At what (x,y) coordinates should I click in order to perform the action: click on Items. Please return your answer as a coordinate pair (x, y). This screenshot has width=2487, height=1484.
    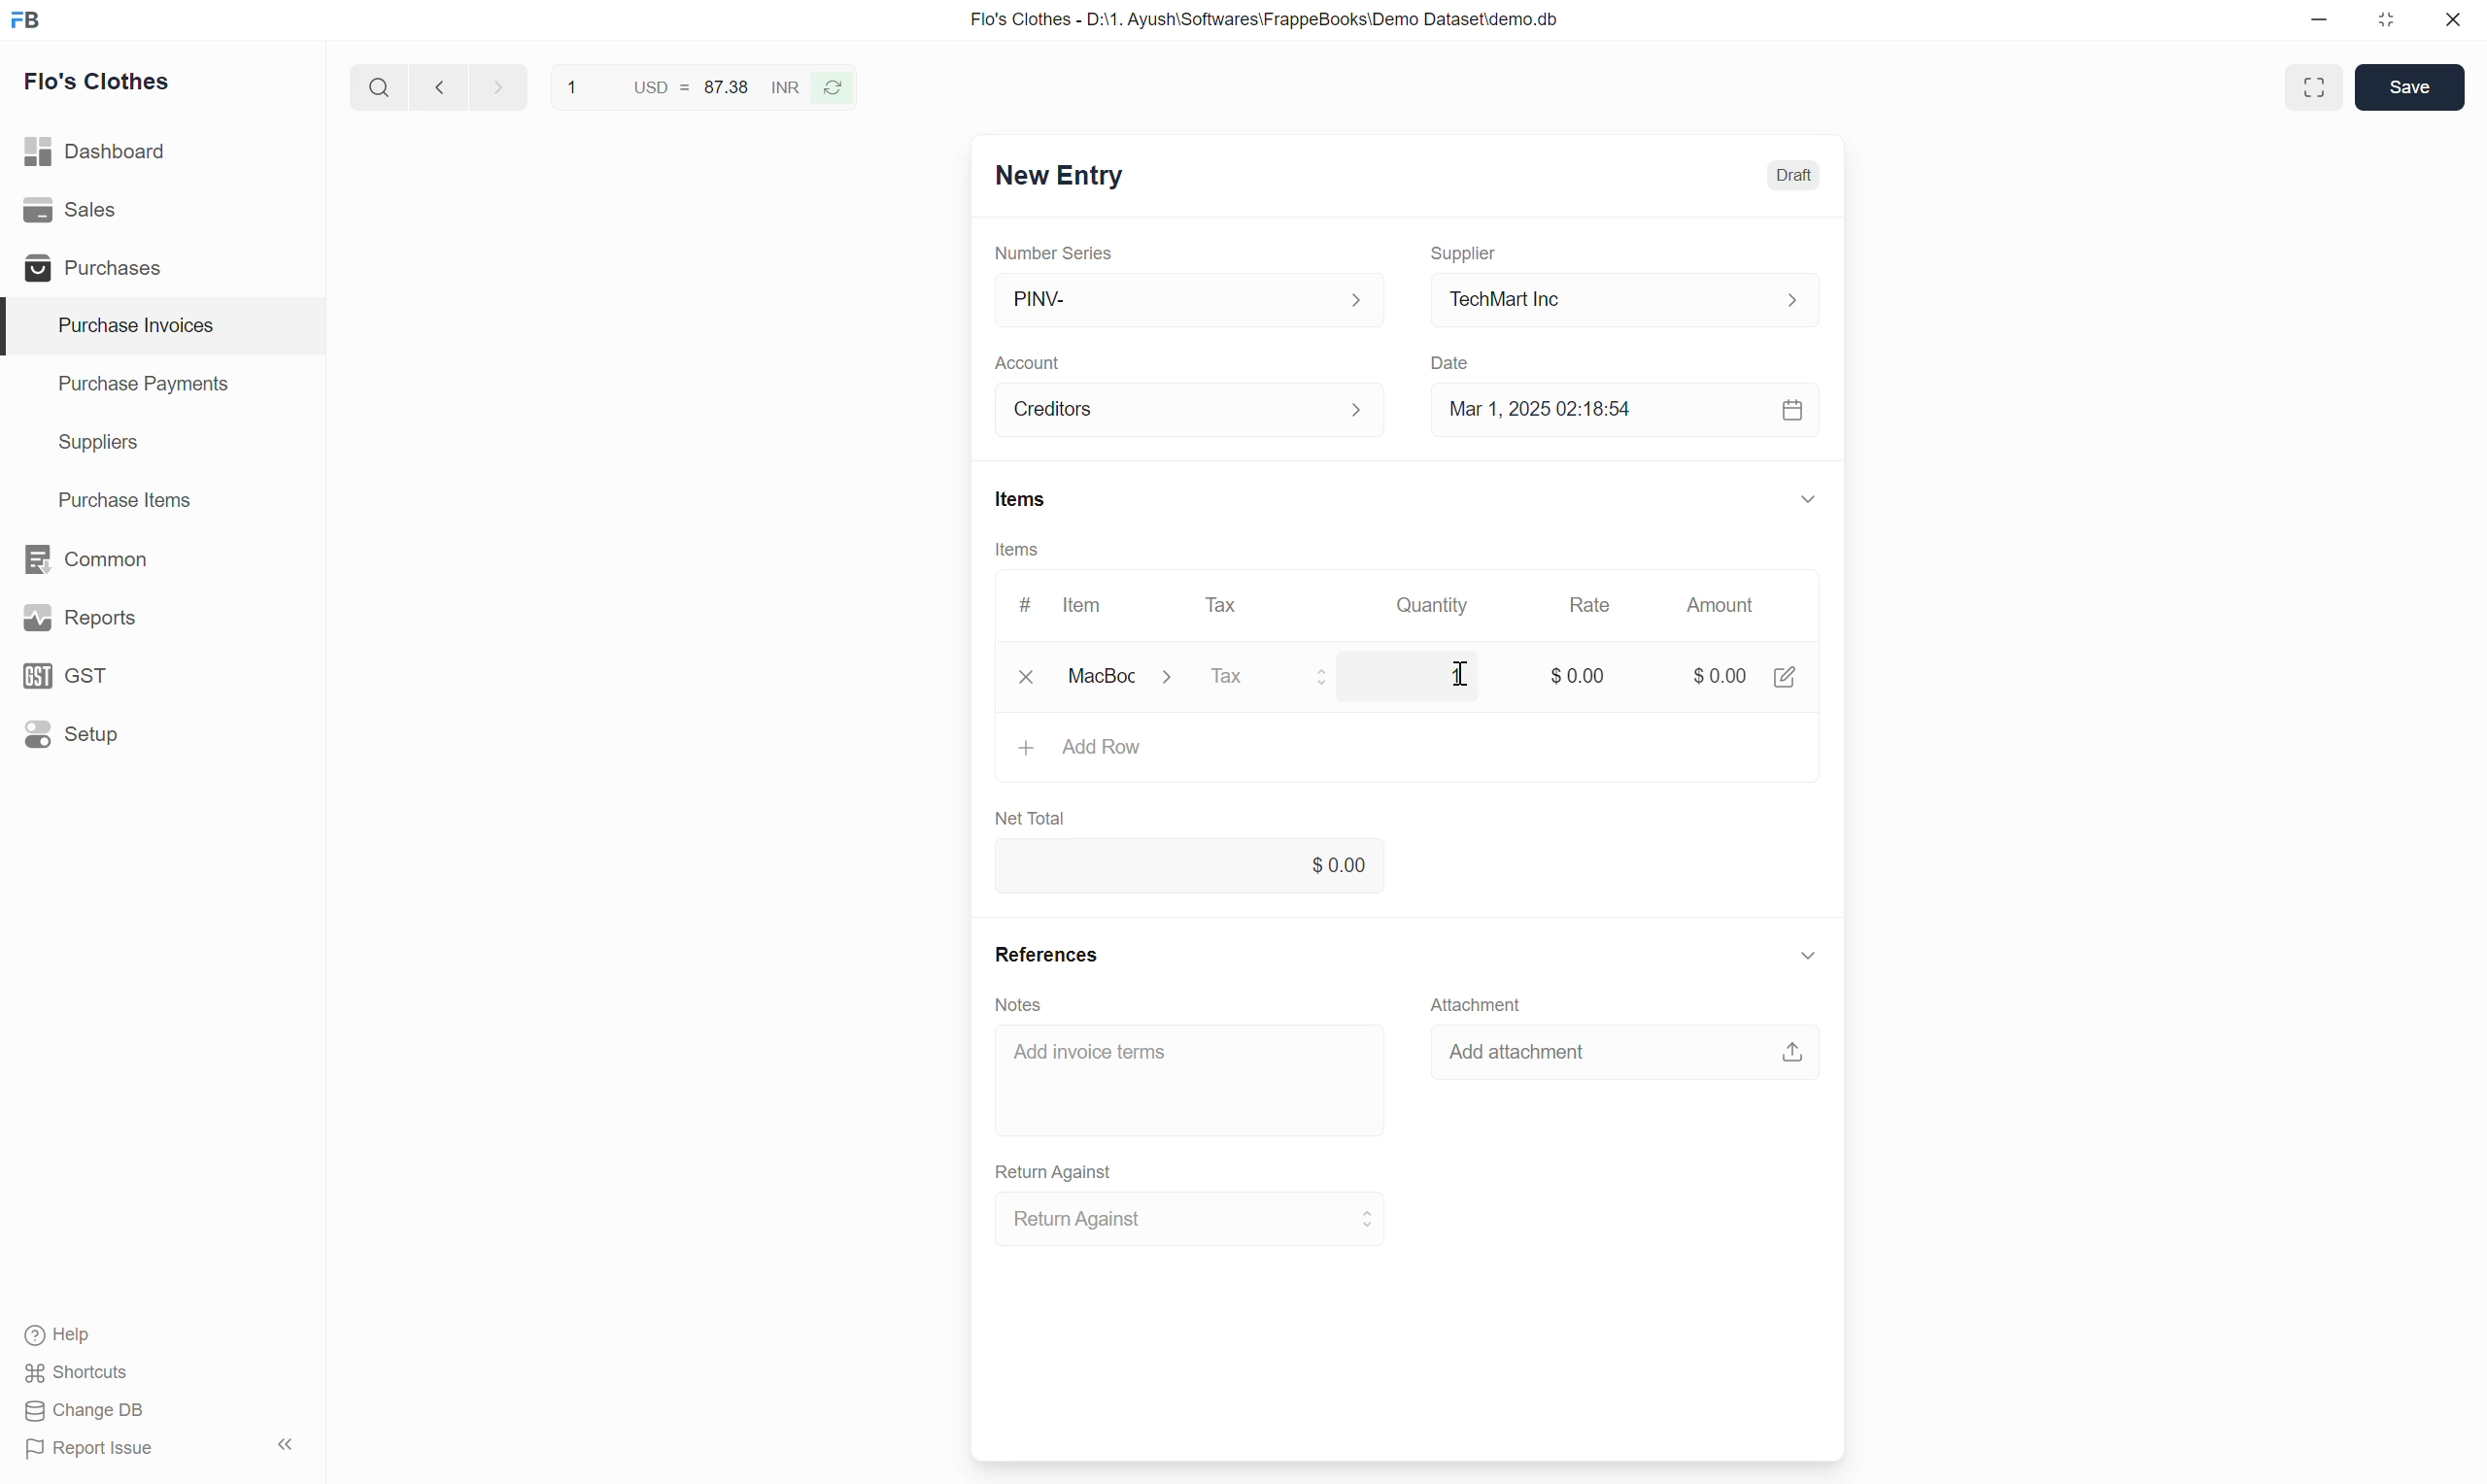
    Looking at the image, I should click on (1022, 499).